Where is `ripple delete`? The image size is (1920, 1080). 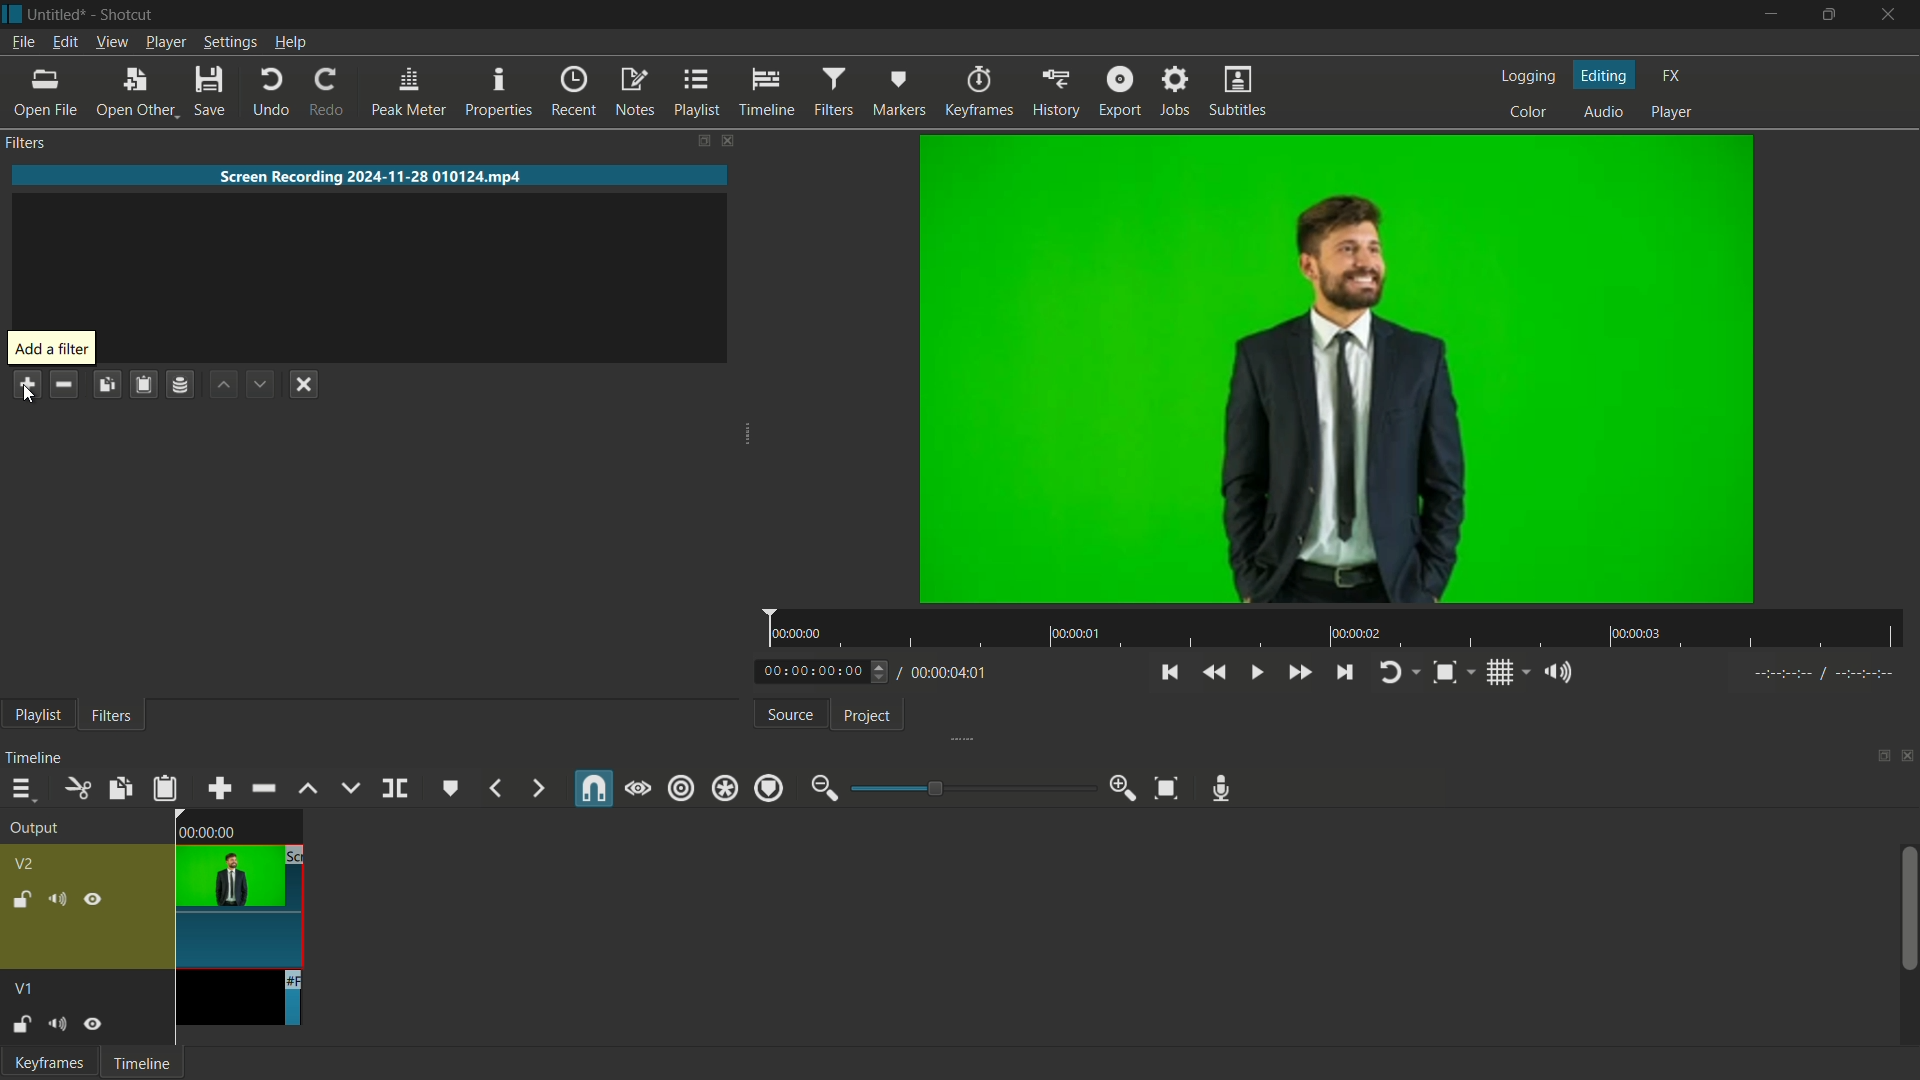
ripple delete is located at coordinates (265, 790).